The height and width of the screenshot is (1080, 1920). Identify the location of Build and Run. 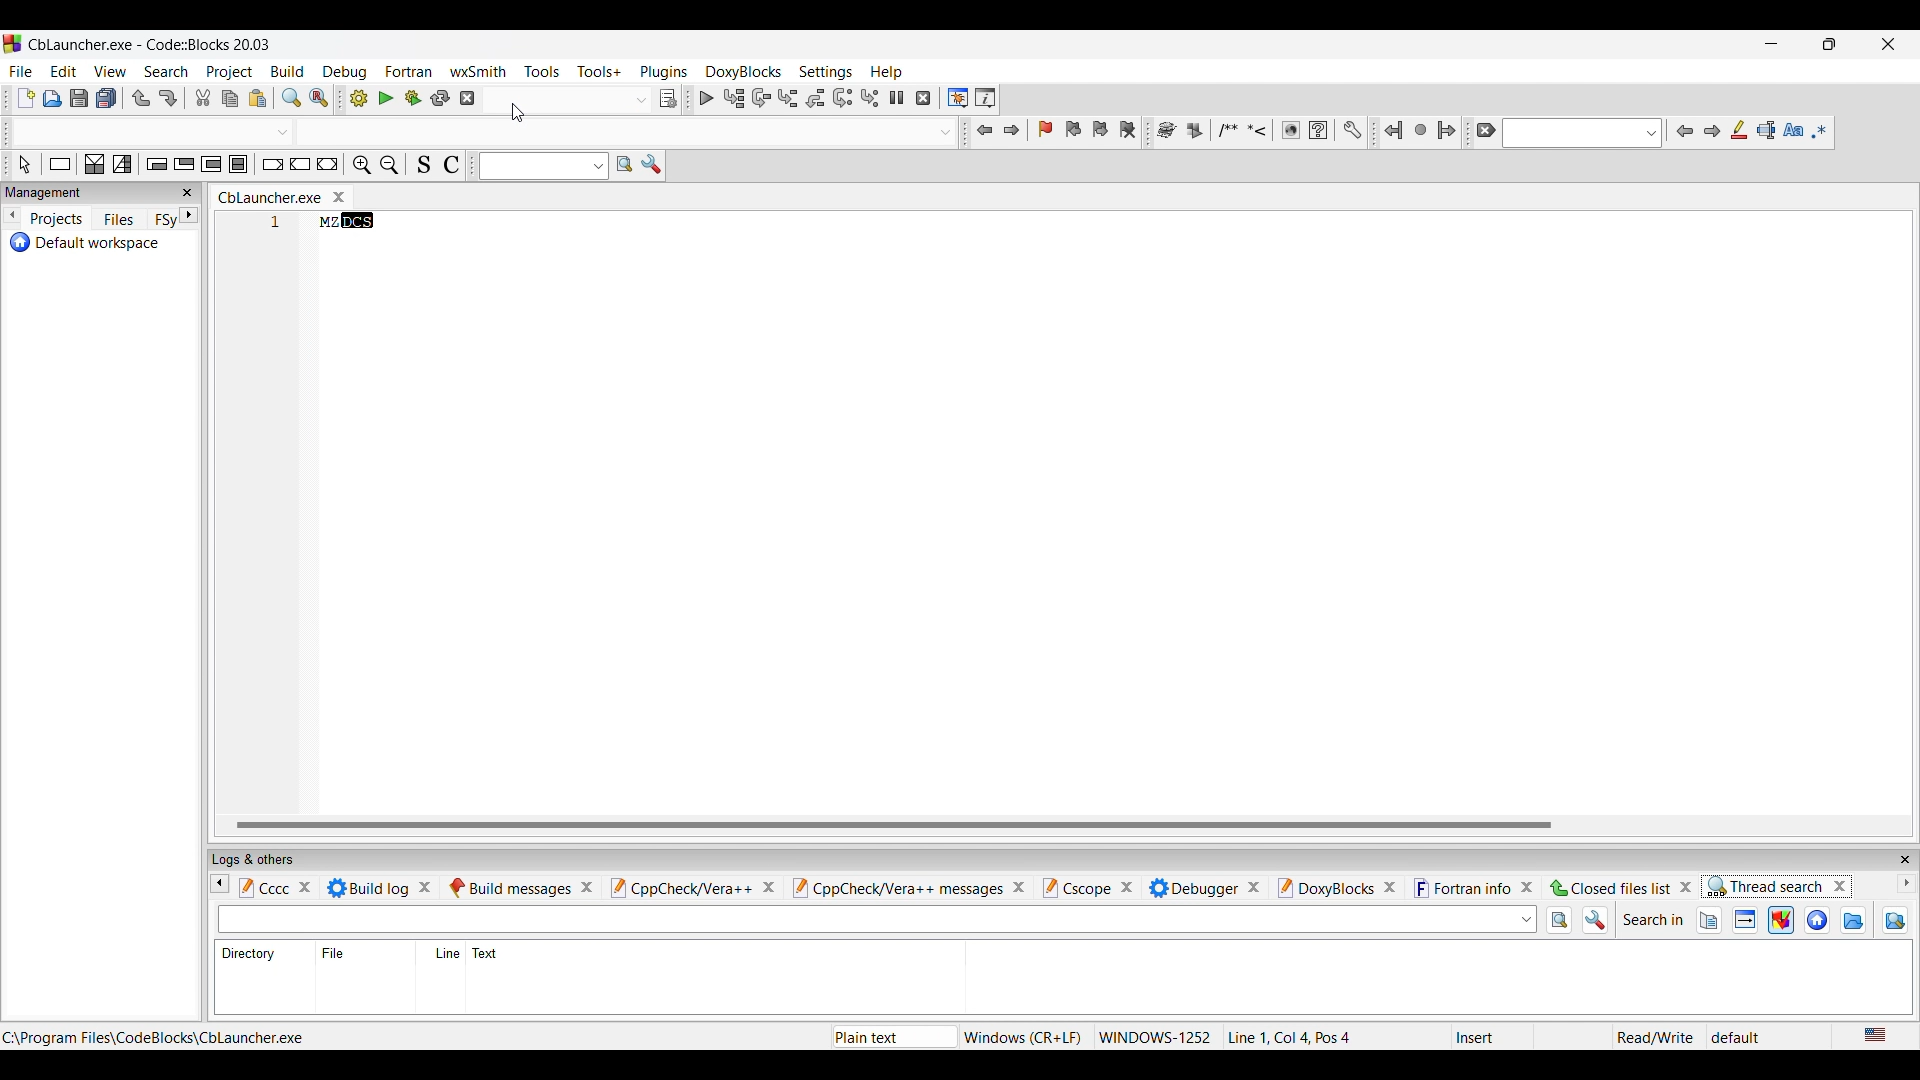
(413, 98).